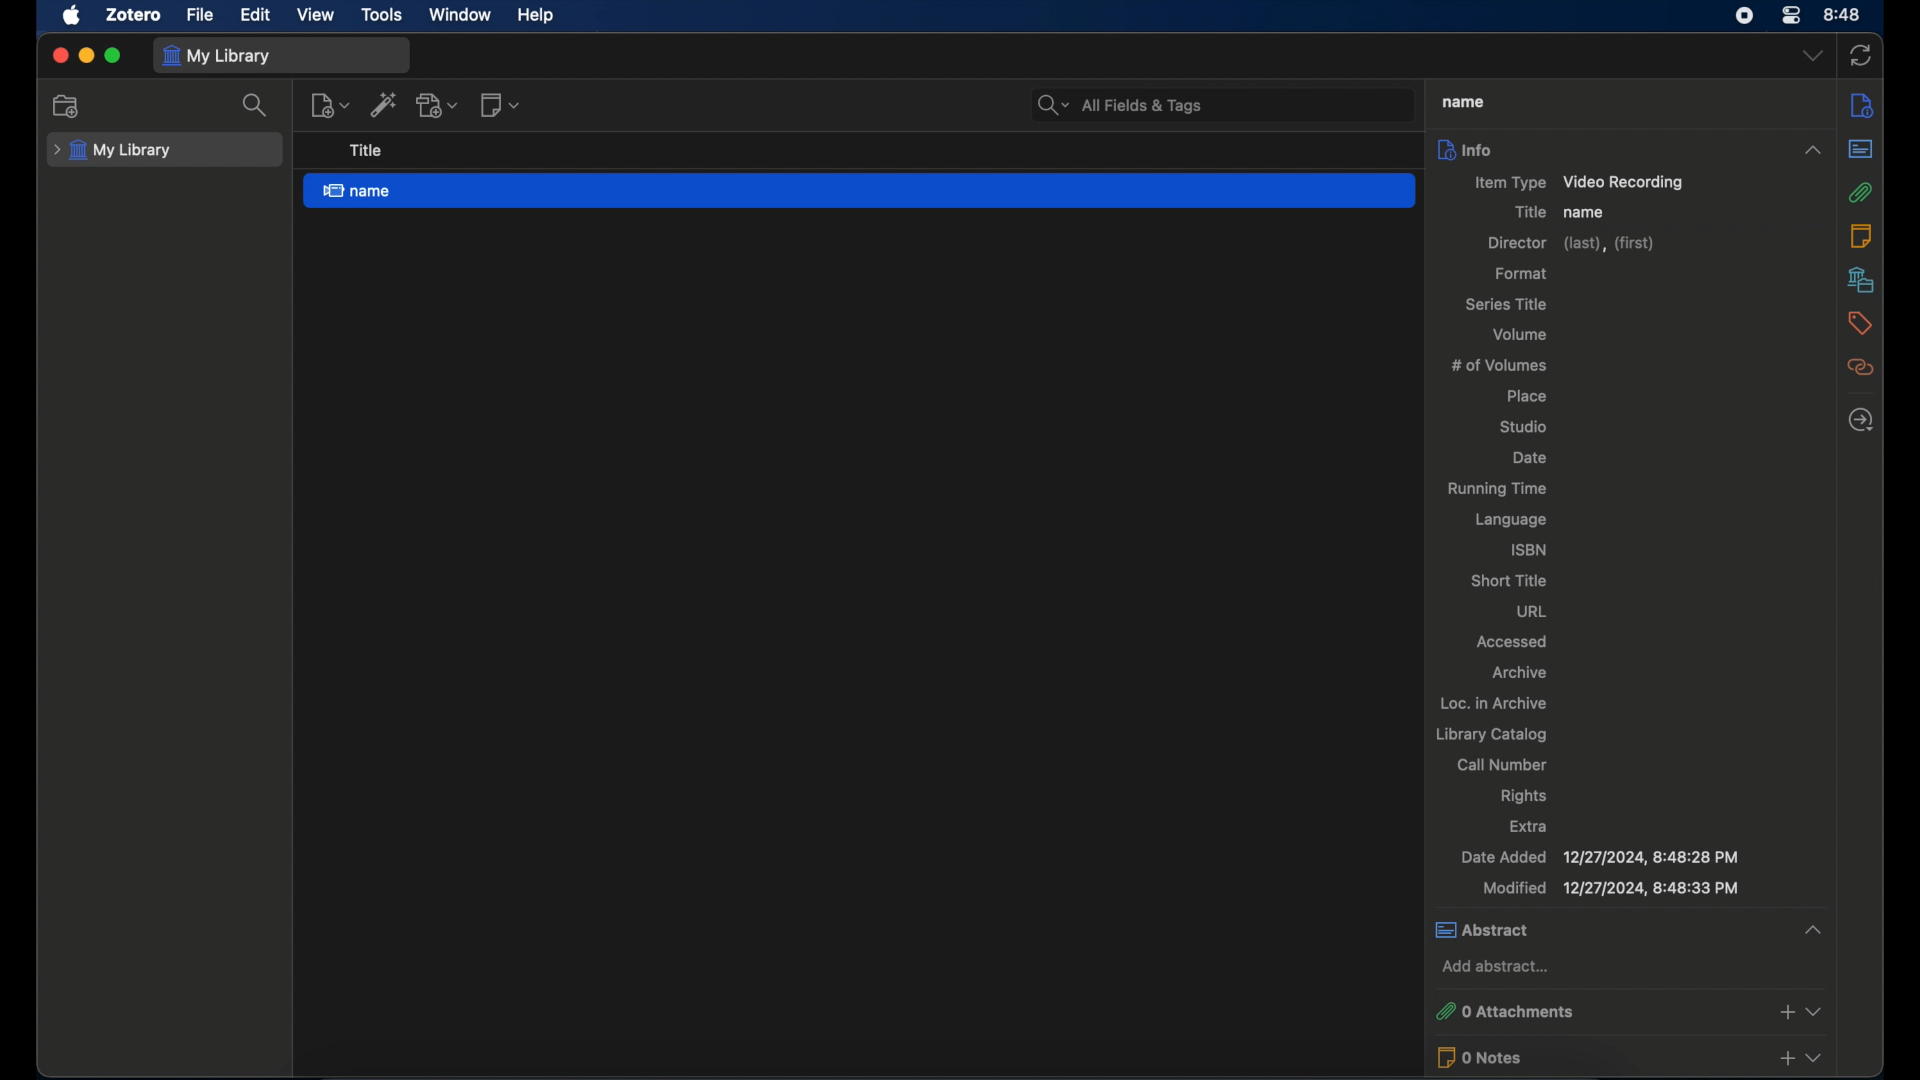 The width and height of the screenshot is (1920, 1080). Describe the element at coordinates (1514, 641) in the screenshot. I see `accessed` at that location.